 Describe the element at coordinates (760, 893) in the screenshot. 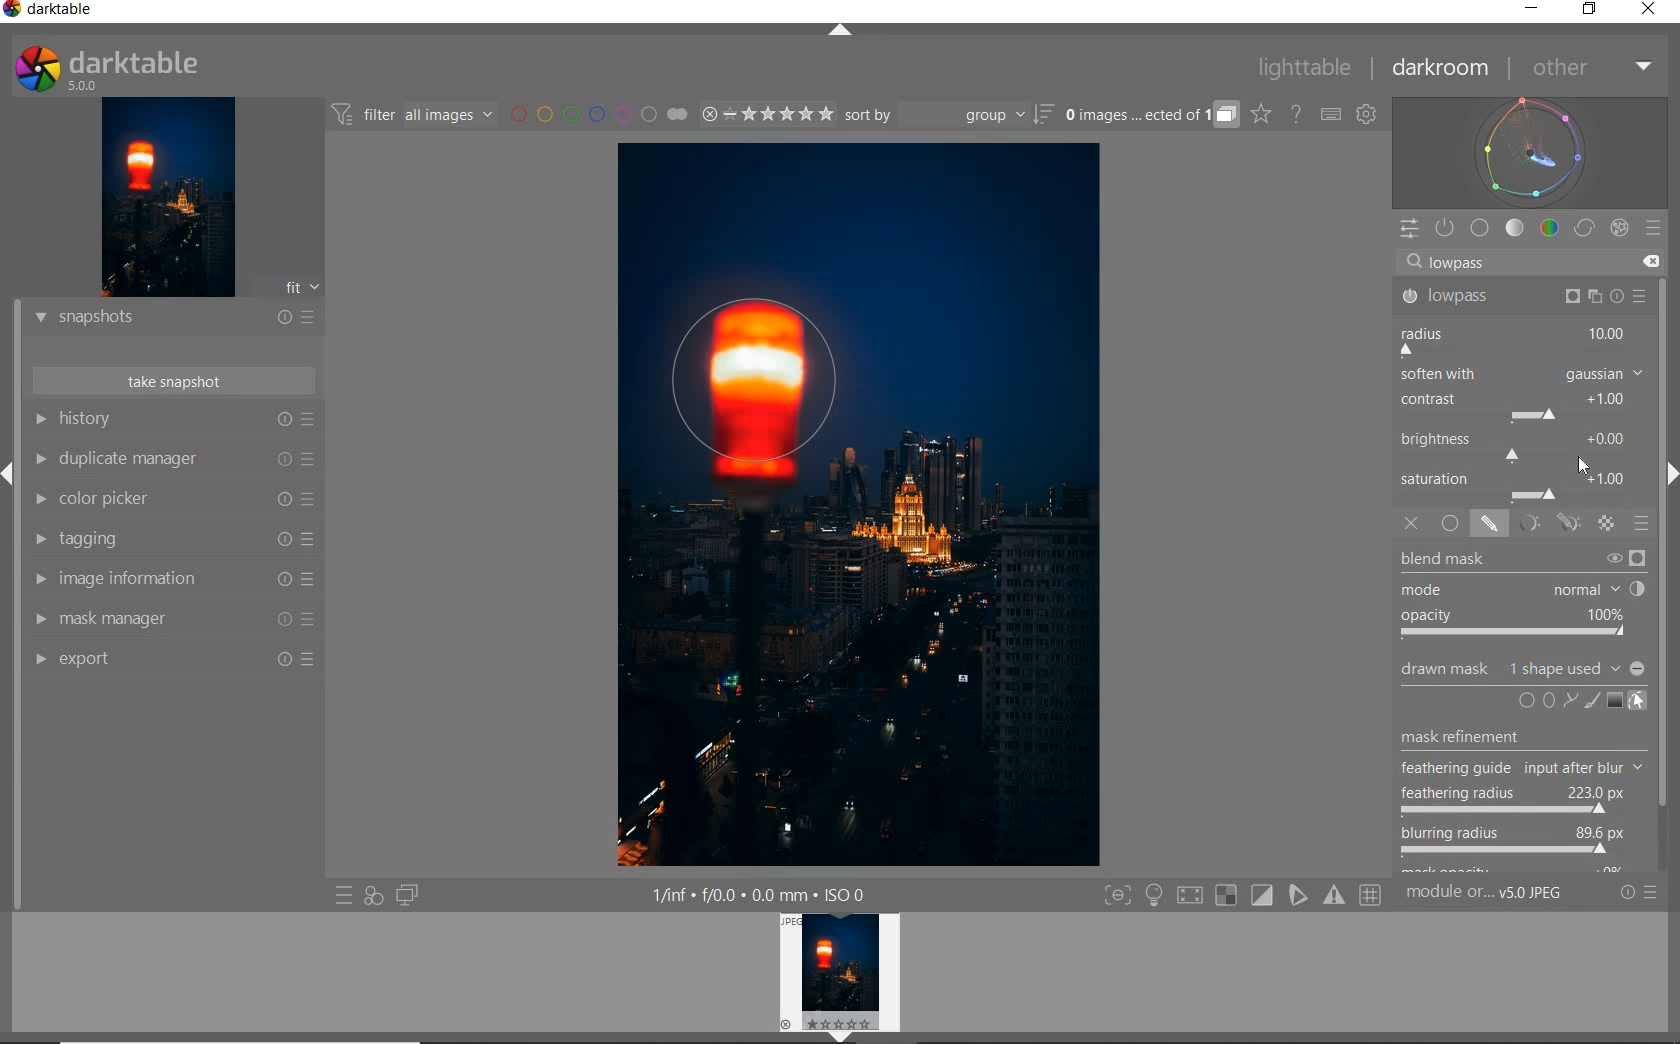

I see `DISPLAYED GUI INFO` at that location.